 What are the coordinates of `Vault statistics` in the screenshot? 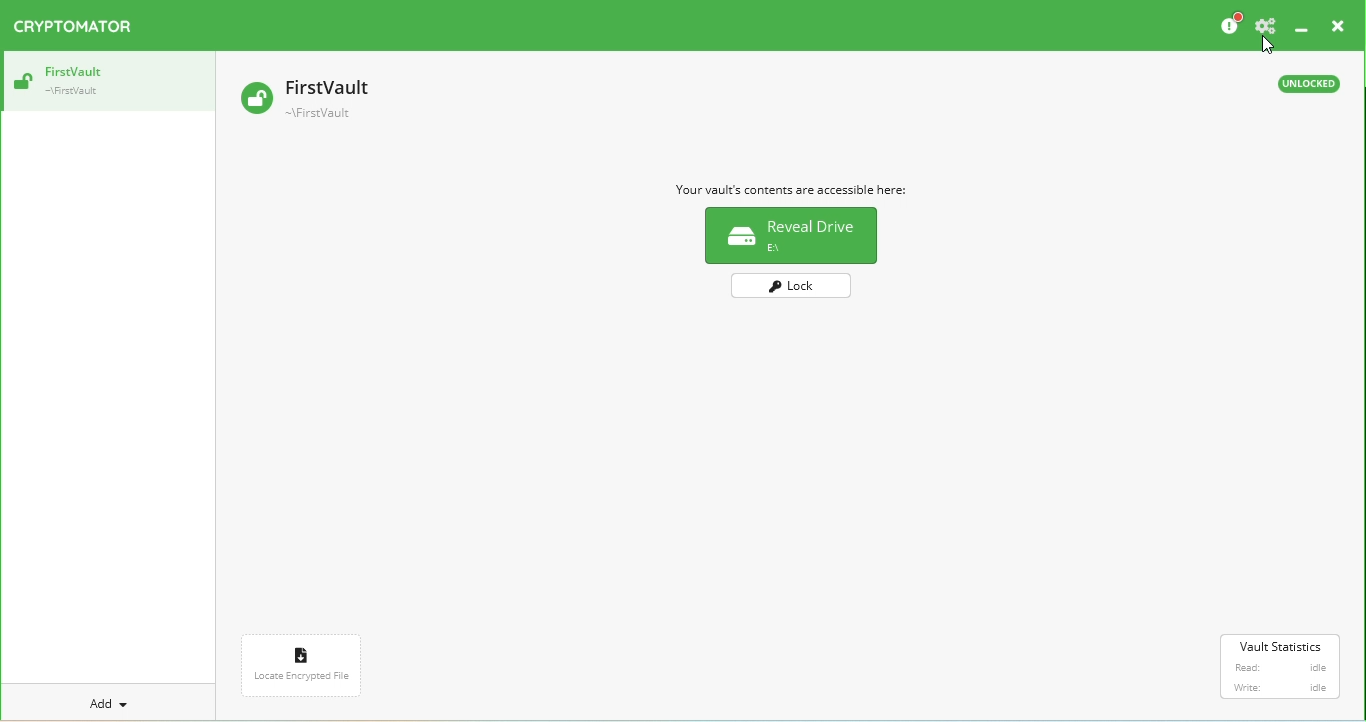 It's located at (1283, 670).